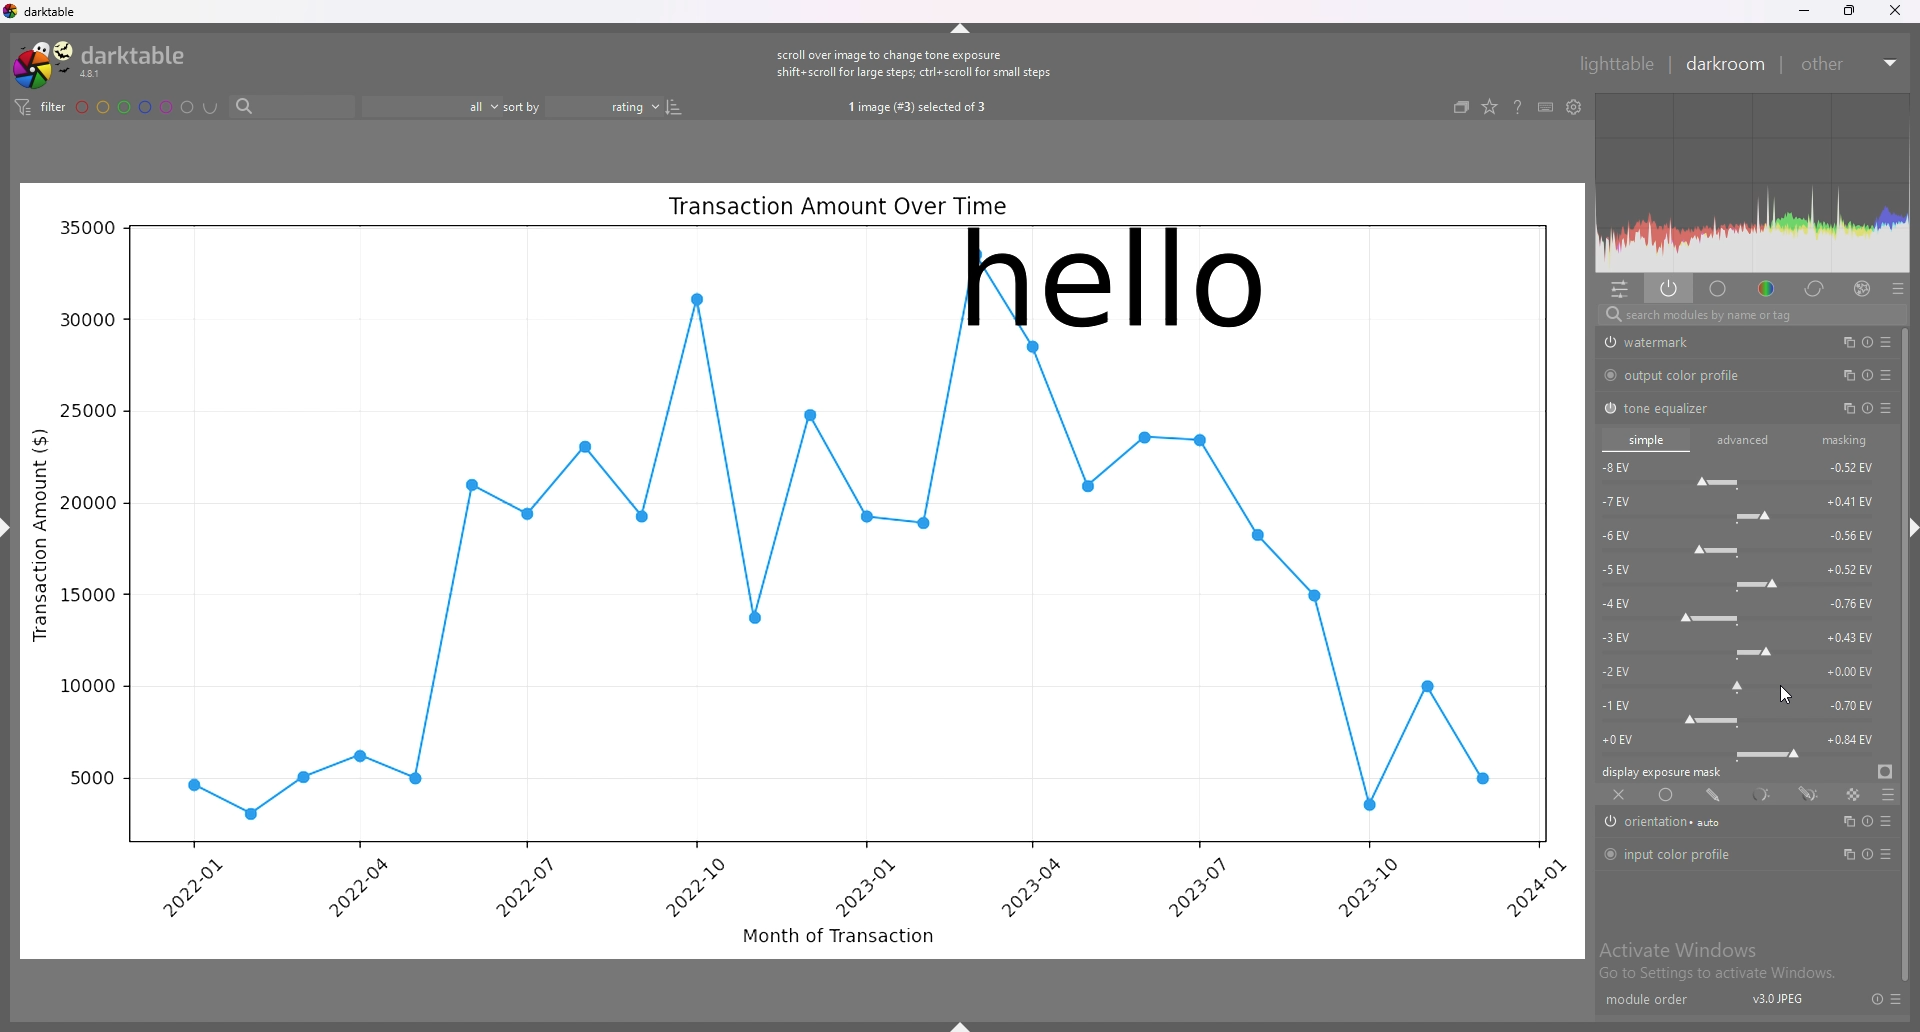 The width and height of the screenshot is (1920, 1032). I want to click on watermark, so click(1673, 343).